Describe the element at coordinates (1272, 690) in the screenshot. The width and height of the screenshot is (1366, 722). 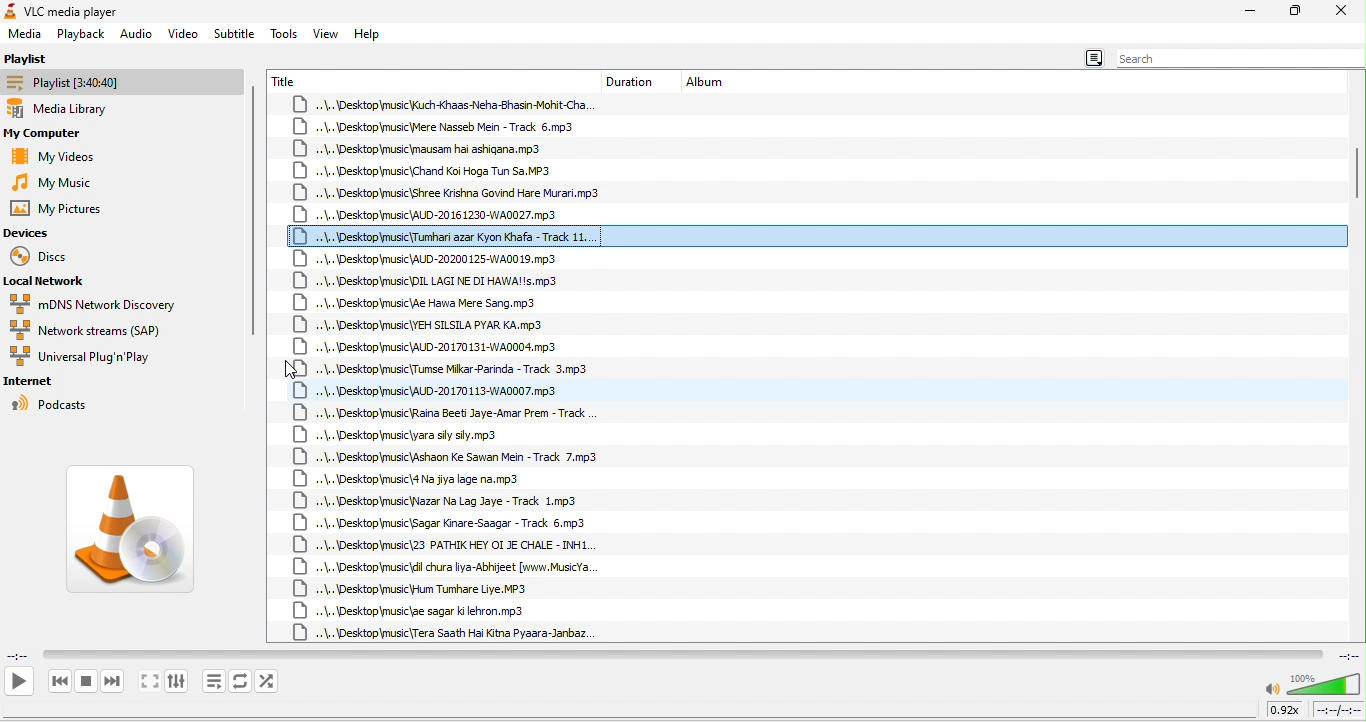
I see `mute/unmute` at that location.